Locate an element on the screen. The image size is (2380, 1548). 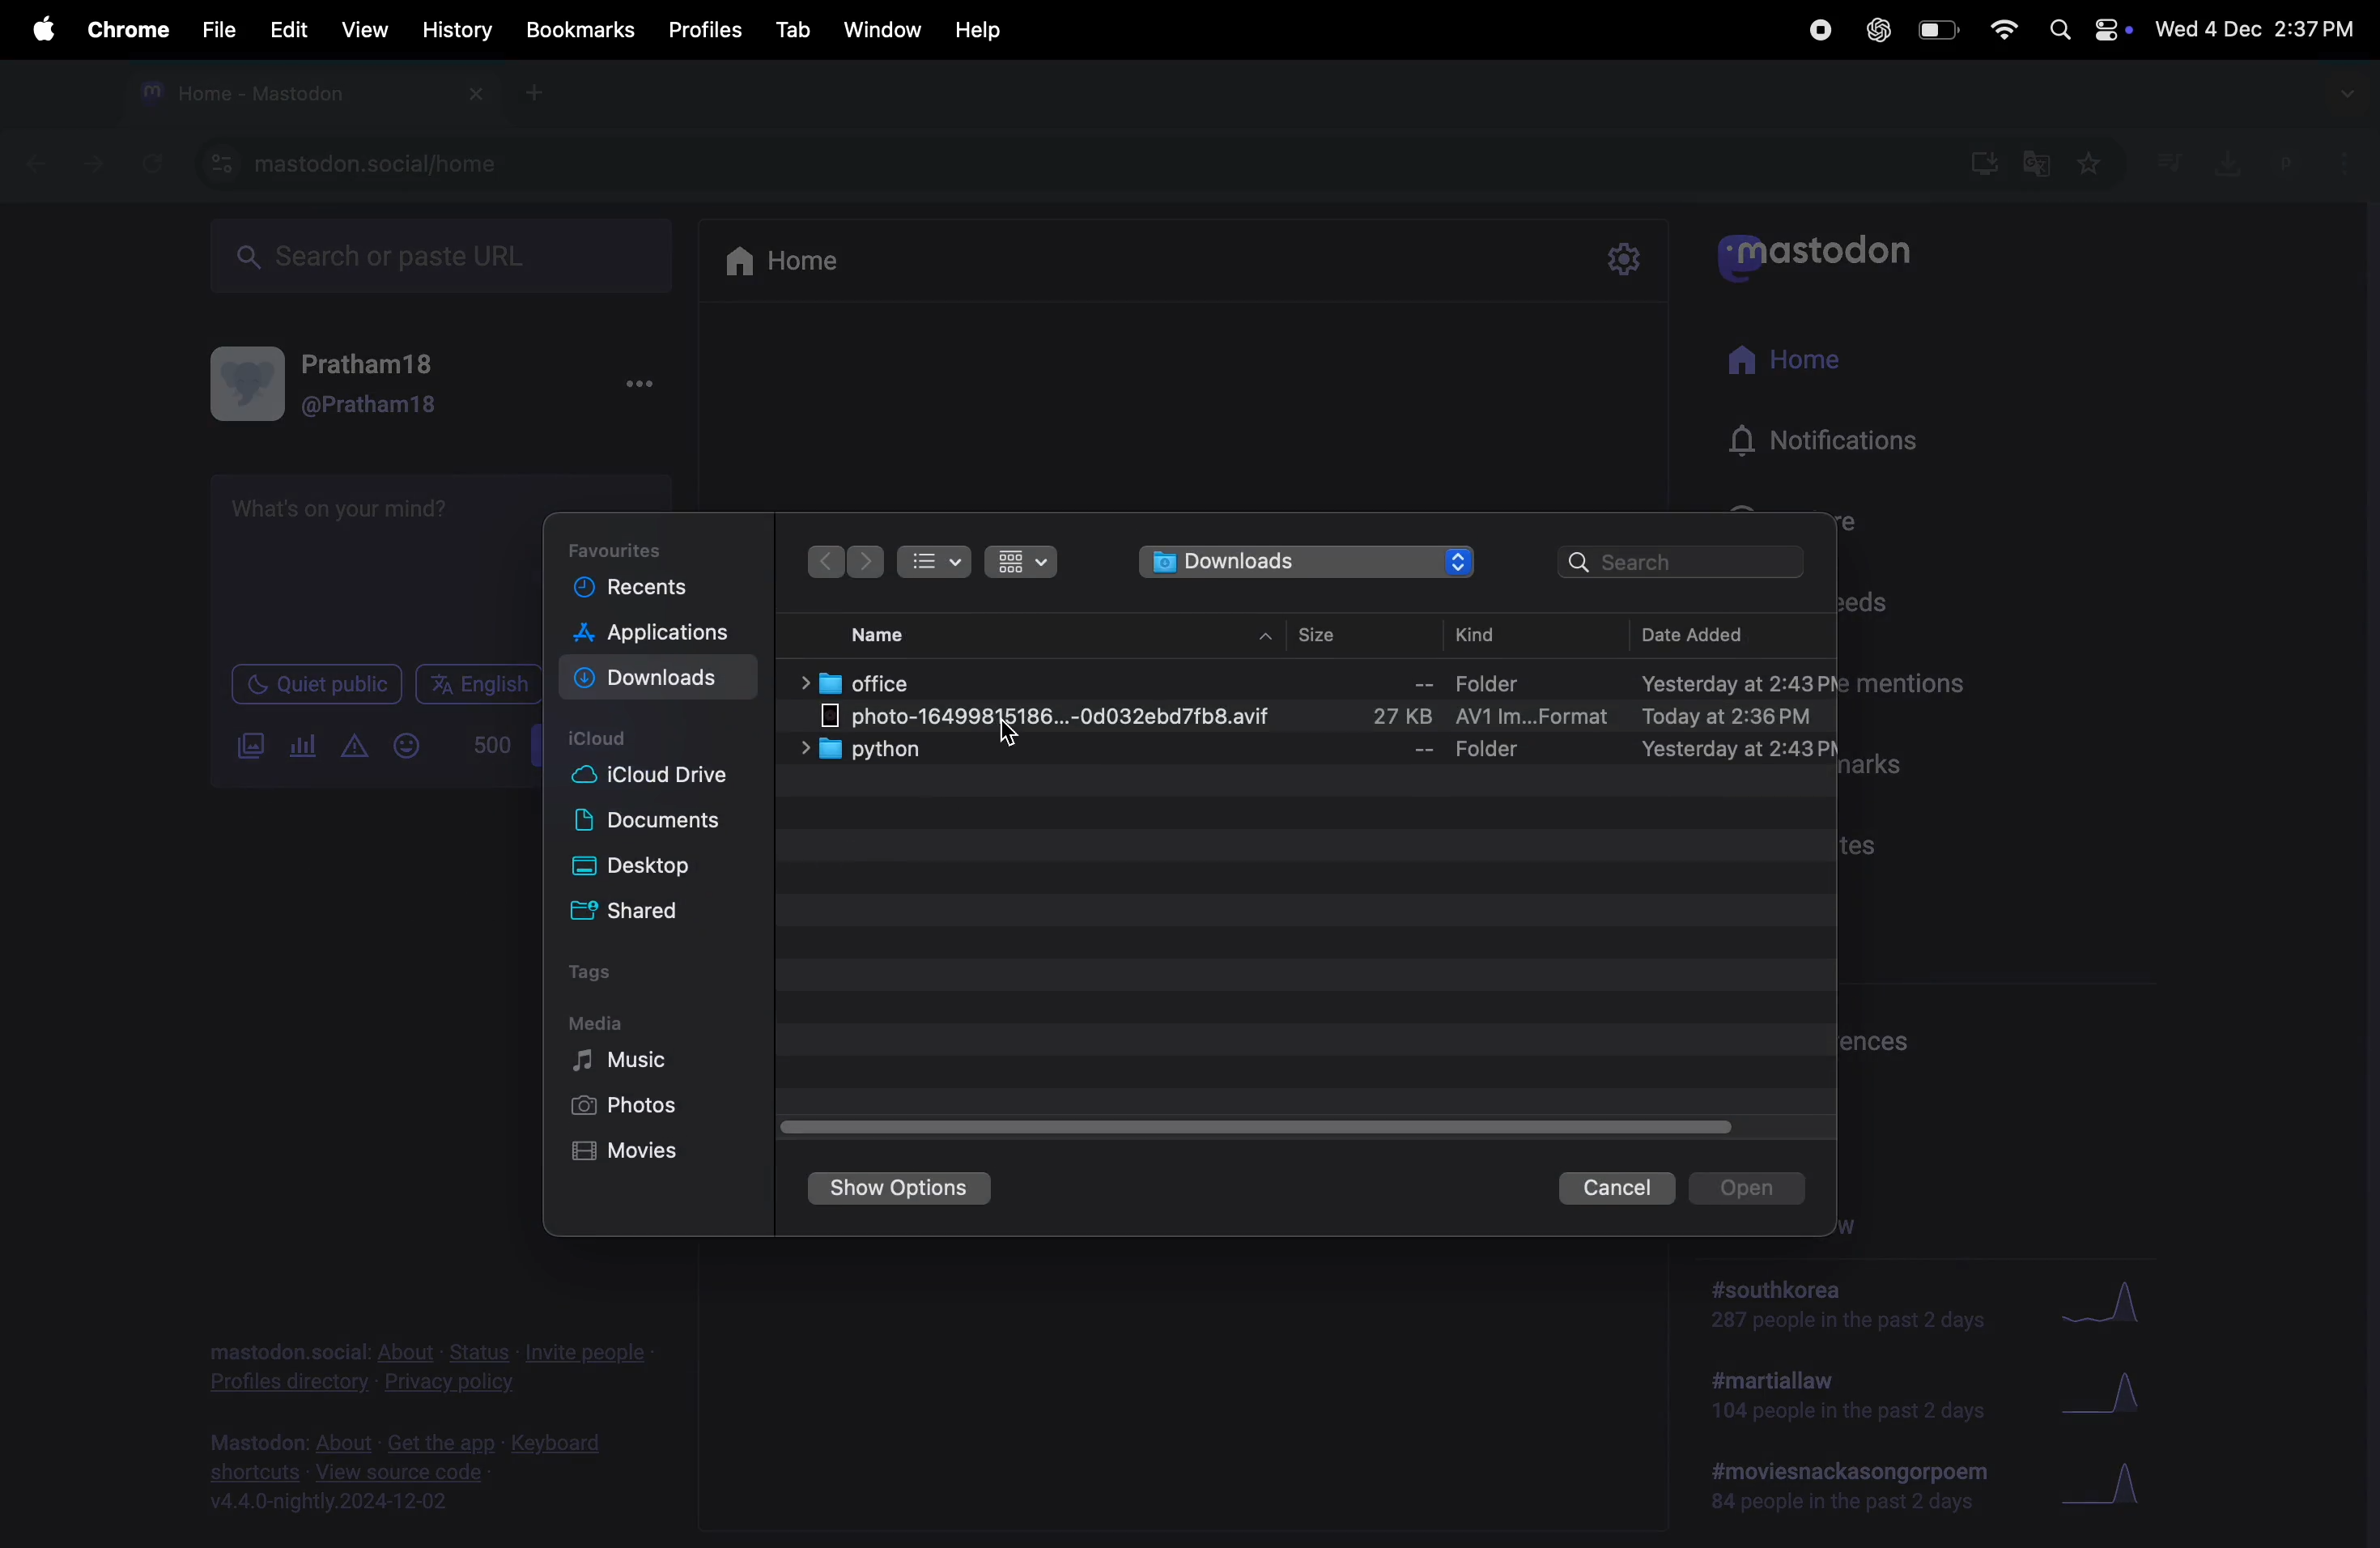
battery is located at coordinates (1934, 31).